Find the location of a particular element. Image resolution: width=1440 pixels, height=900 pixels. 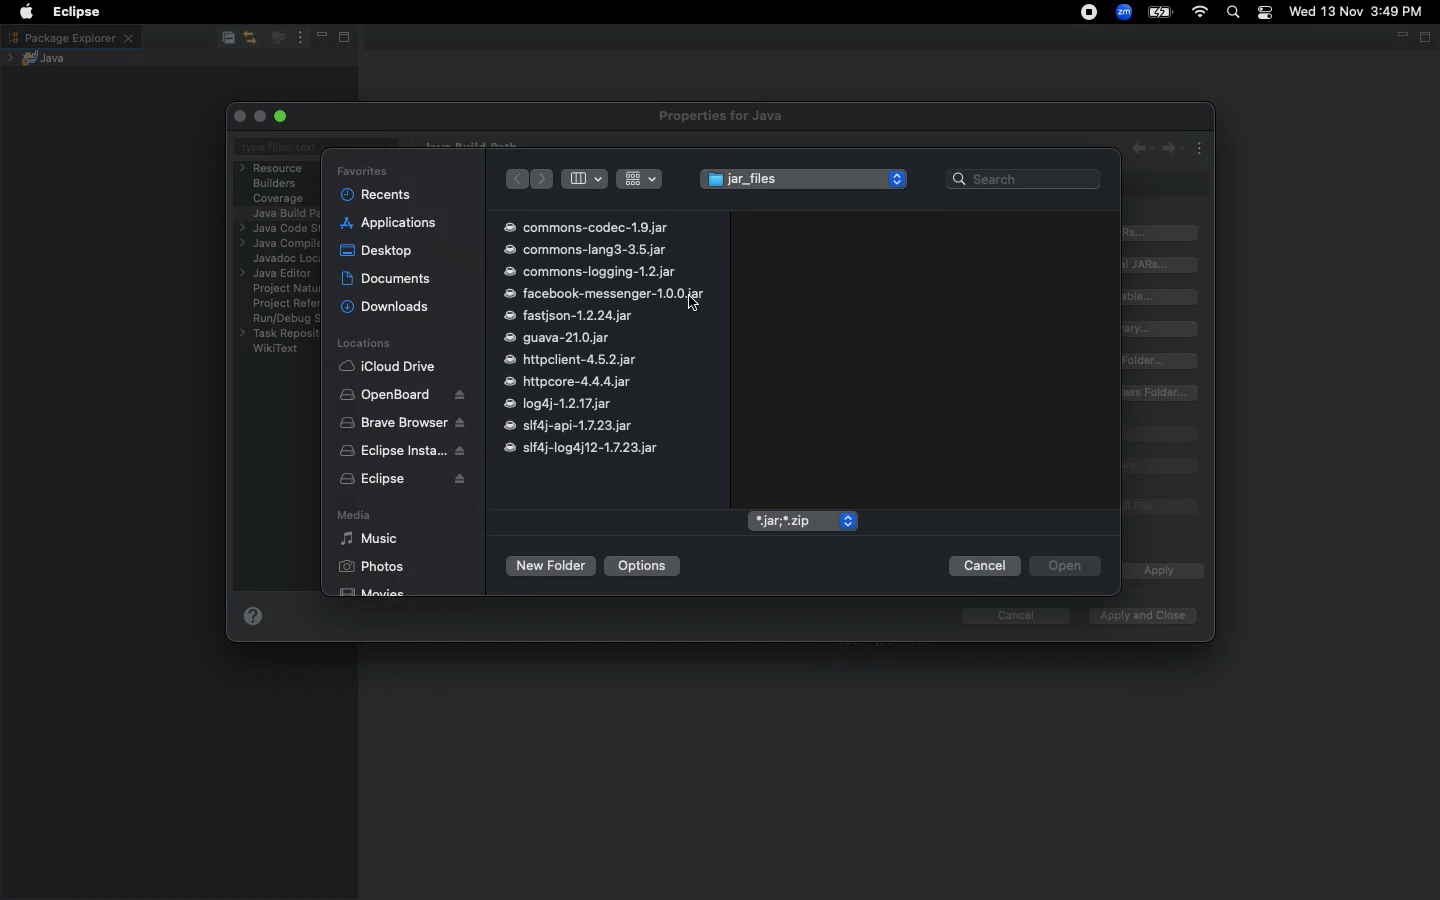

Maximize is located at coordinates (283, 116).